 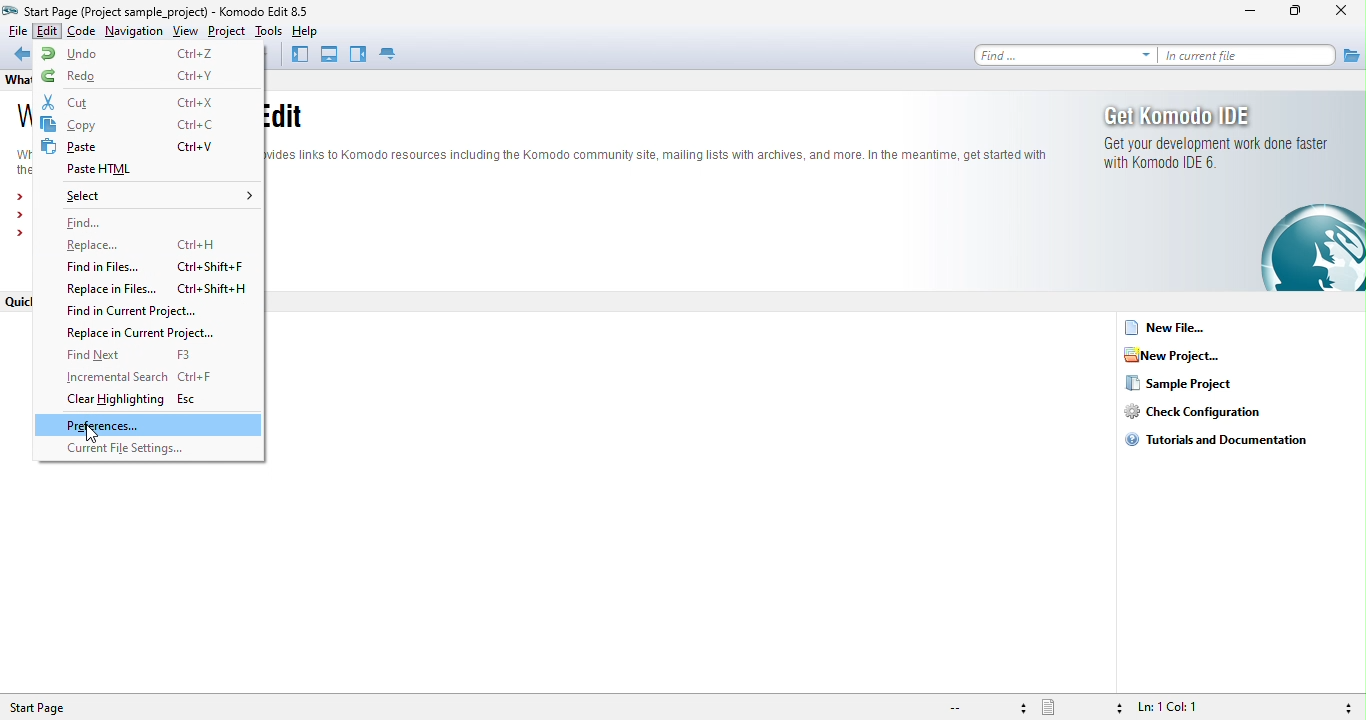 What do you see at coordinates (151, 334) in the screenshot?
I see `replace in current project` at bounding box center [151, 334].